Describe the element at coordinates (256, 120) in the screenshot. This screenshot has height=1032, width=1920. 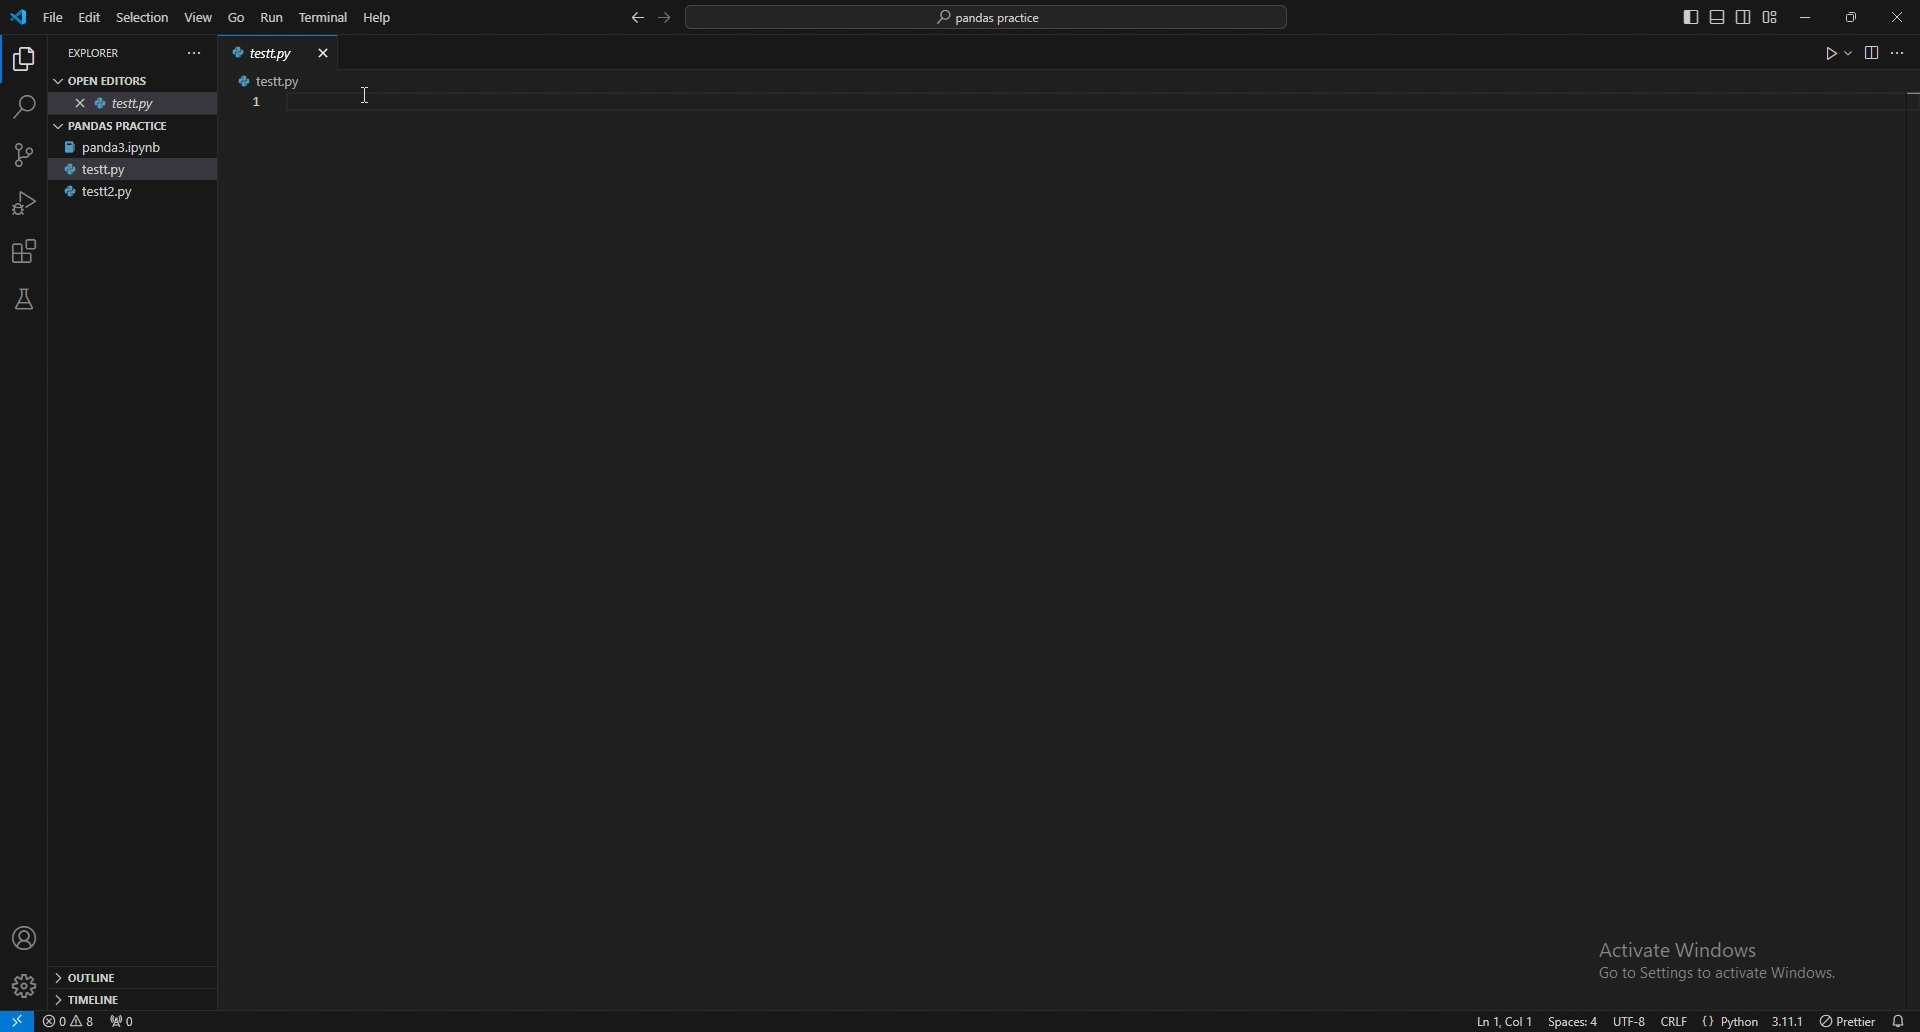
I see `scale` at that location.